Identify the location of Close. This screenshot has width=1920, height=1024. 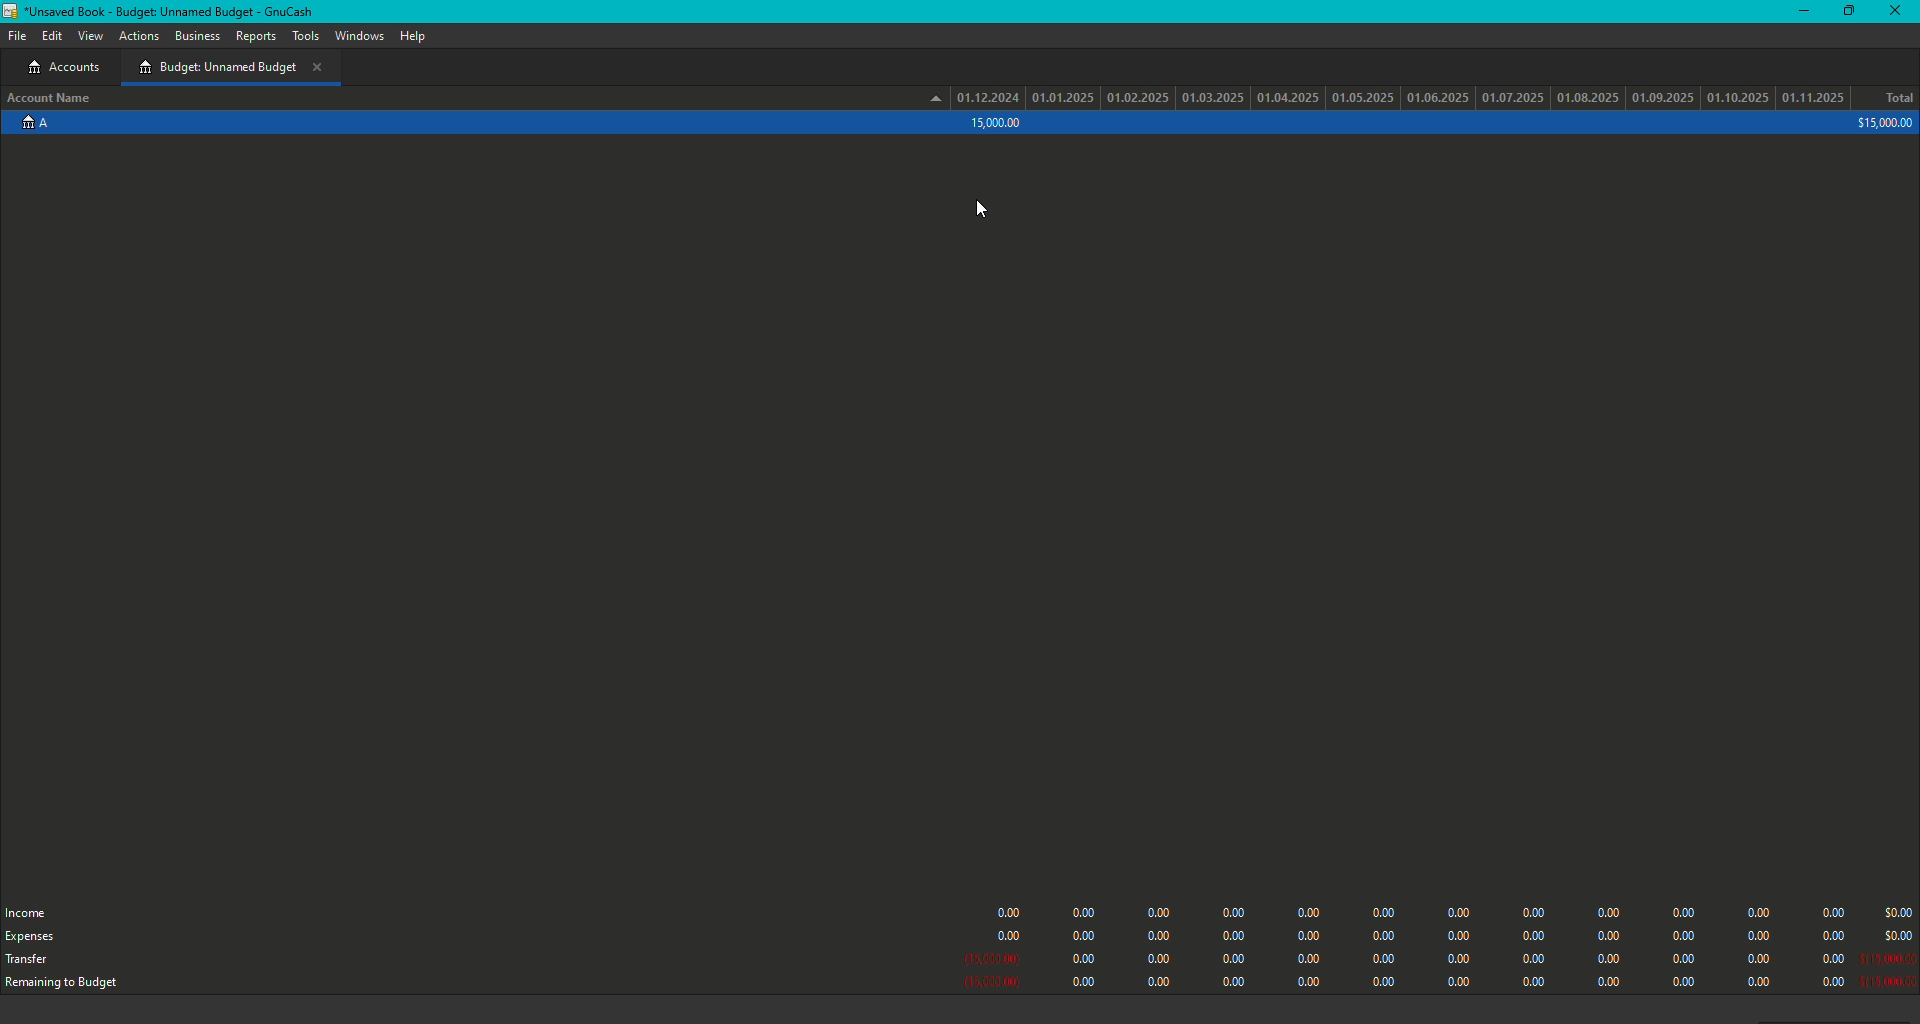
(1898, 11).